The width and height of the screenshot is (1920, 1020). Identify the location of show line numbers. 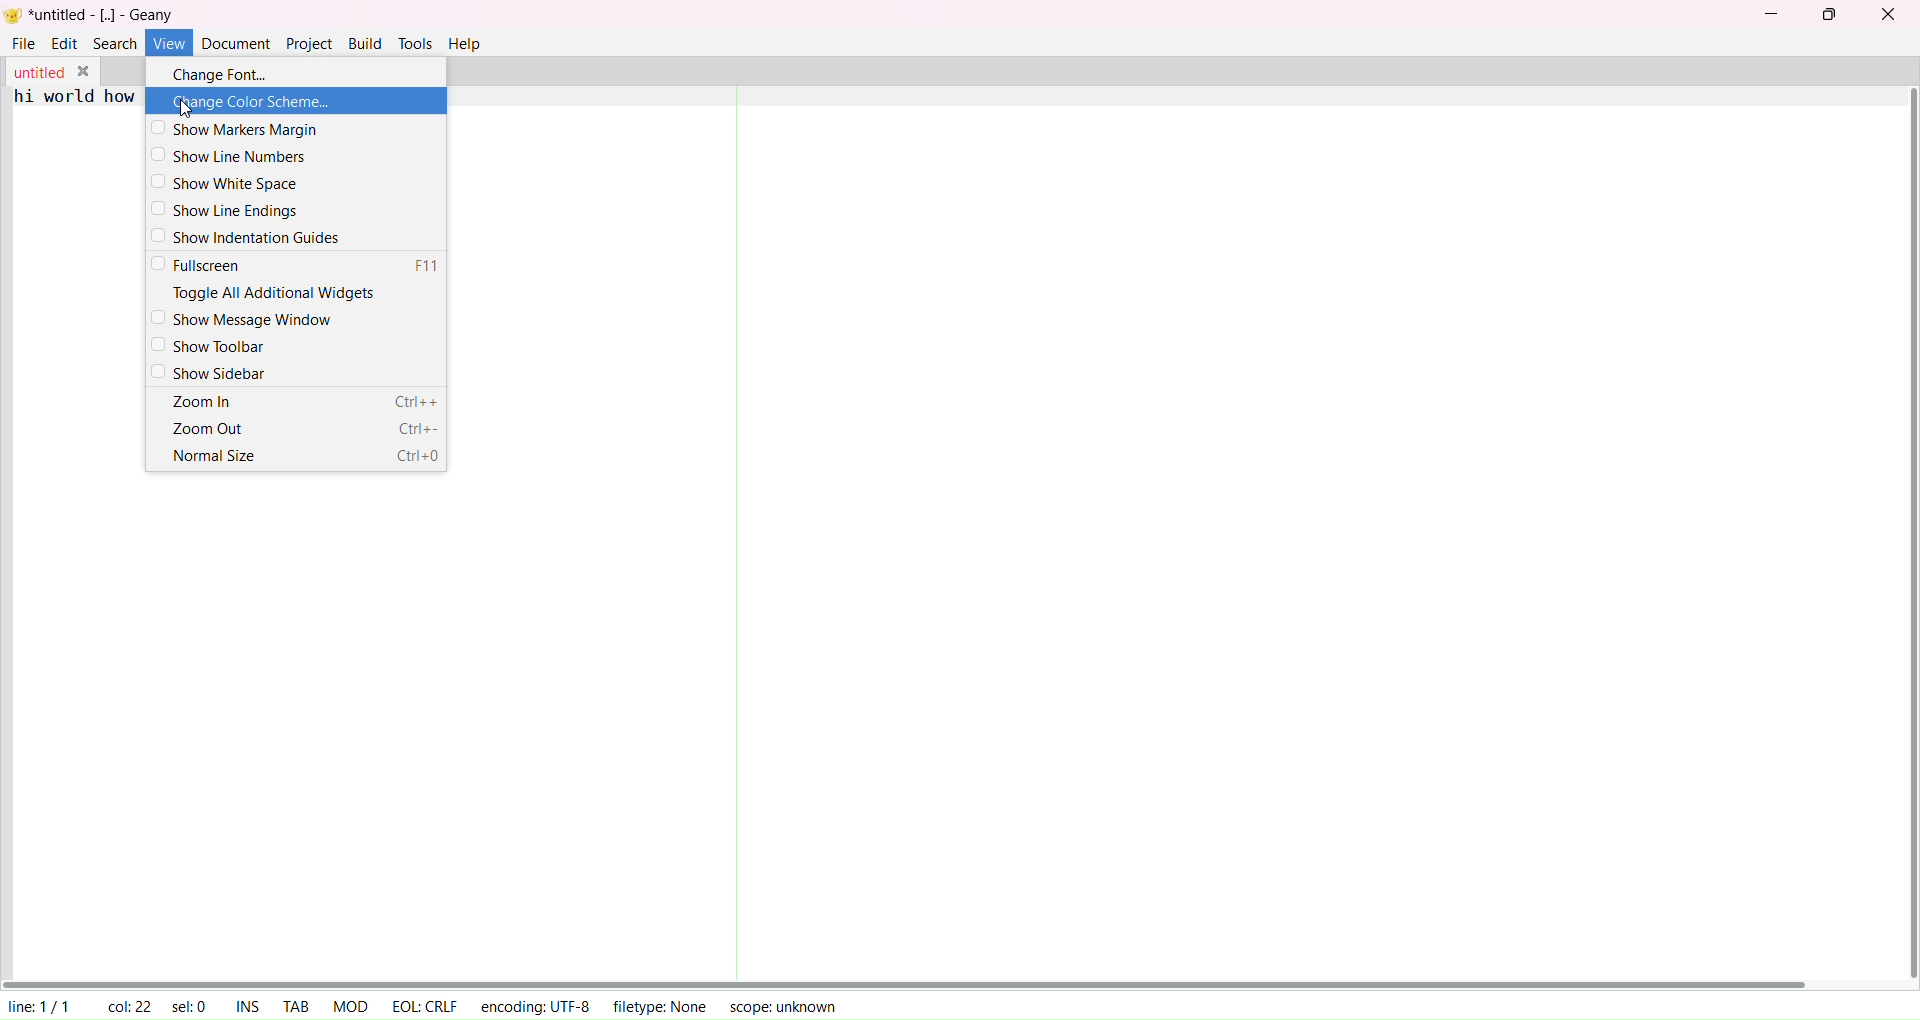
(232, 157).